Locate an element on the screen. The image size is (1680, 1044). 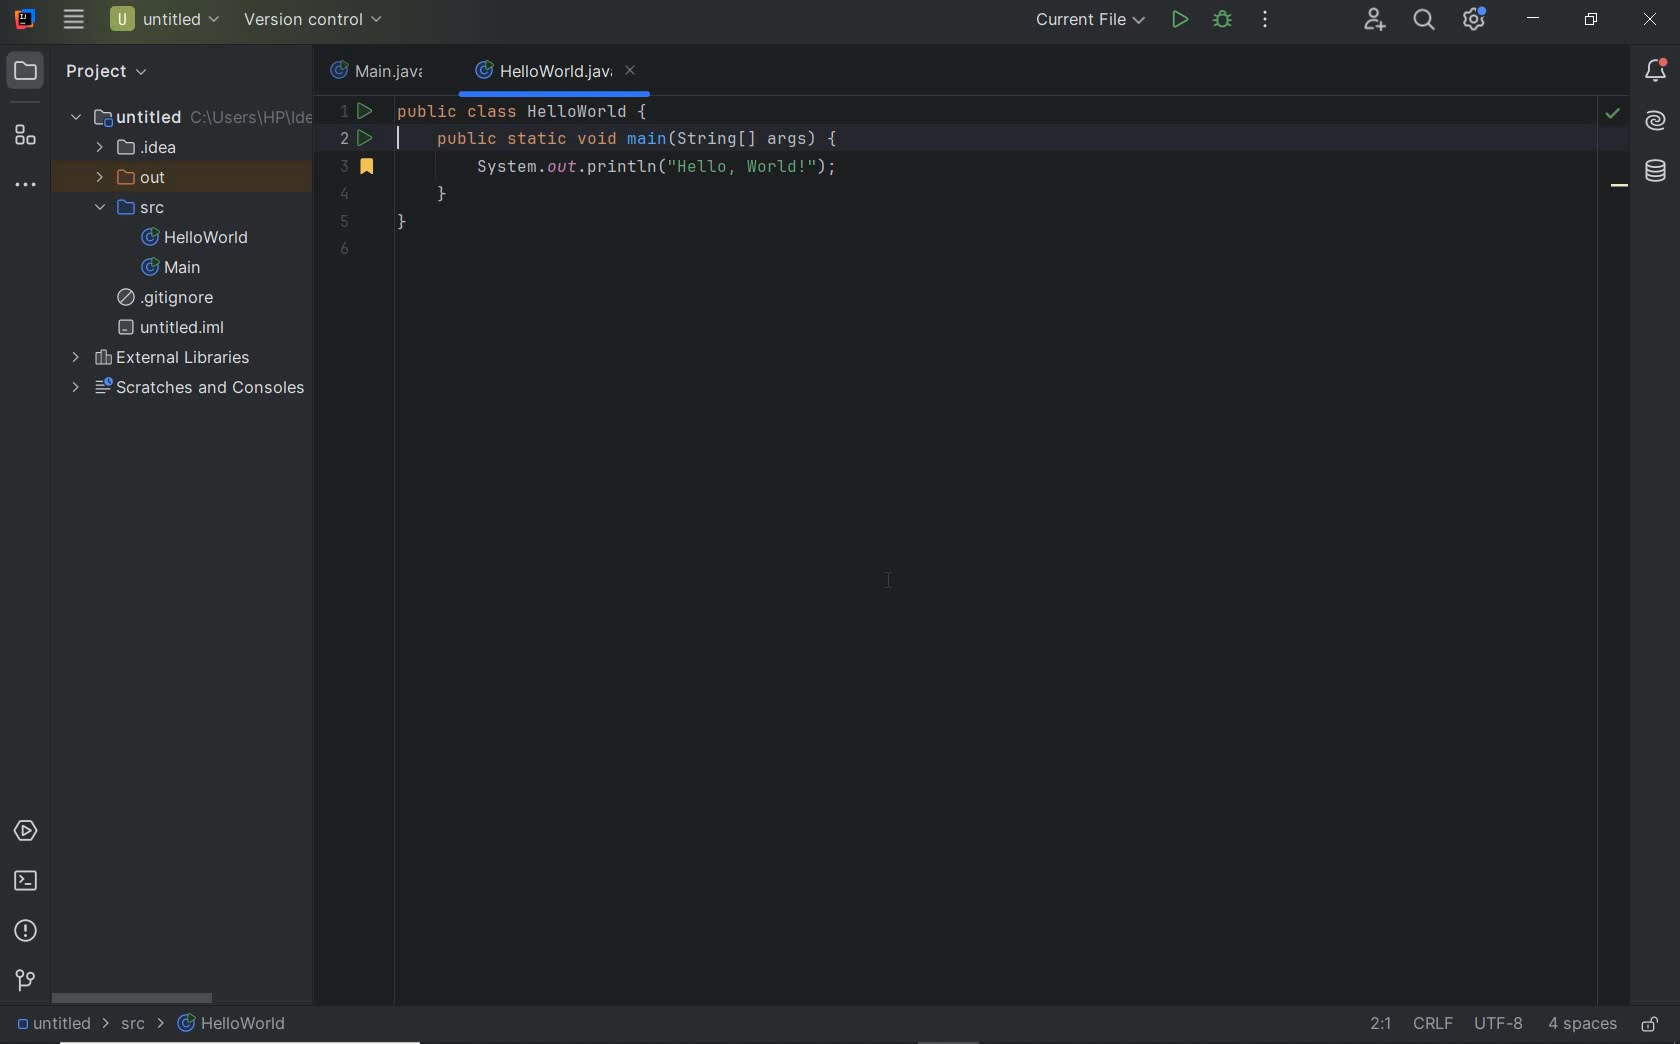
src is located at coordinates (143, 1023).